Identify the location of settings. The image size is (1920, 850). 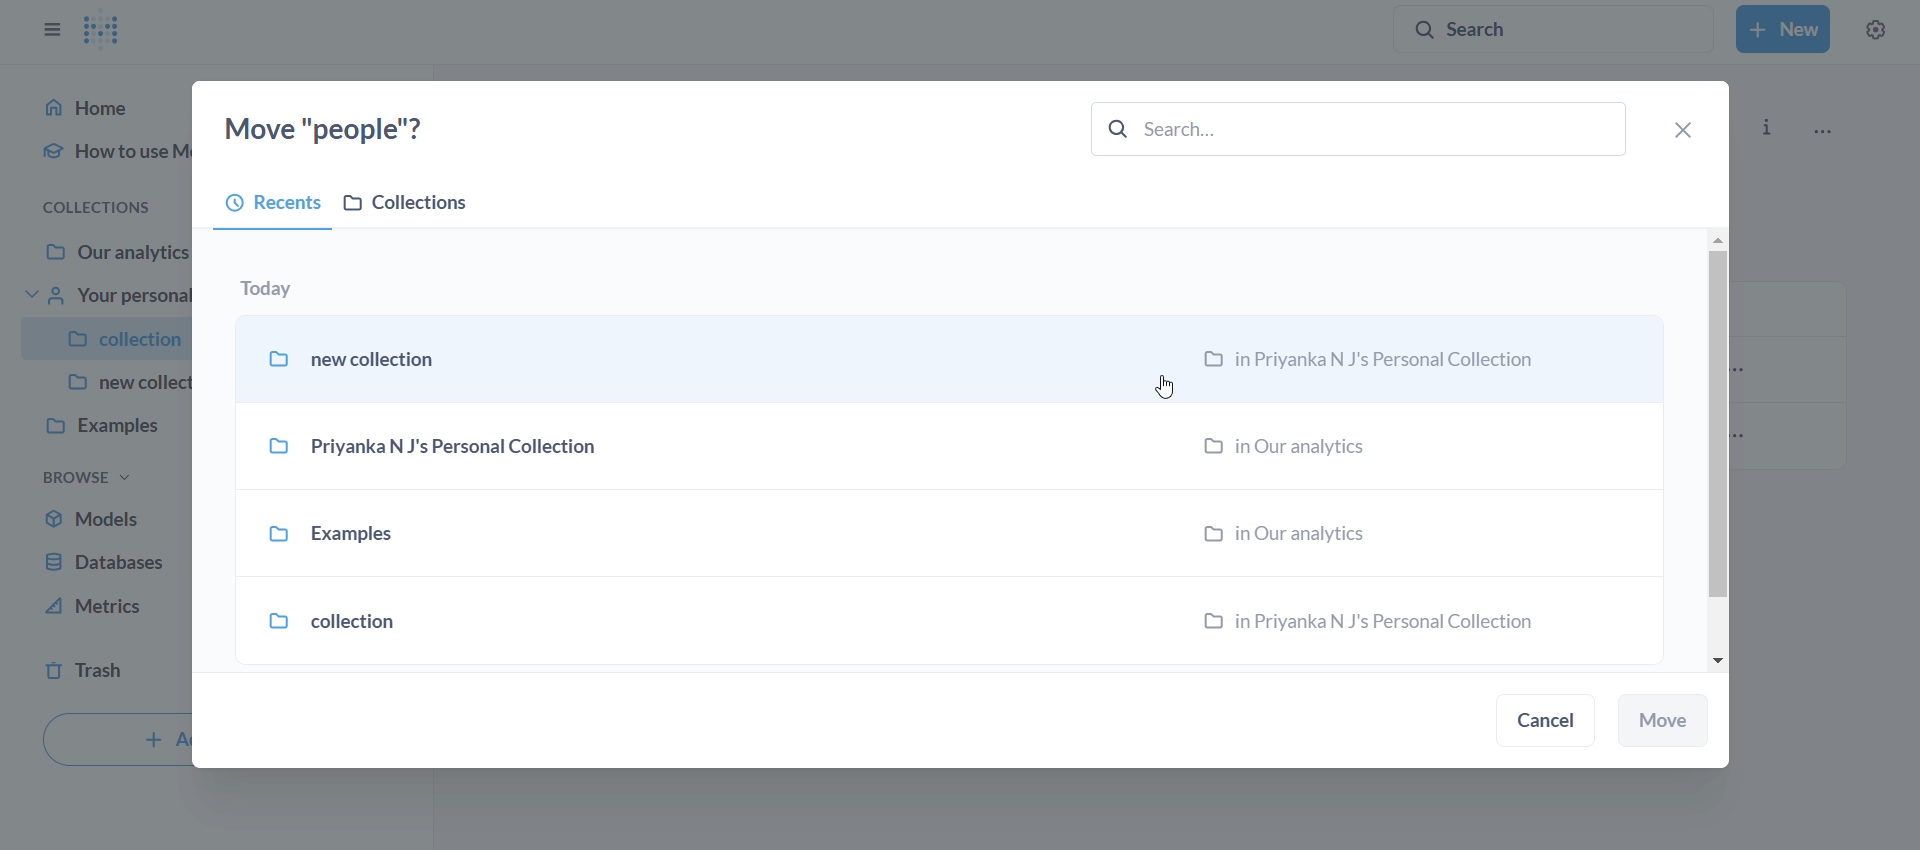
(1883, 24).